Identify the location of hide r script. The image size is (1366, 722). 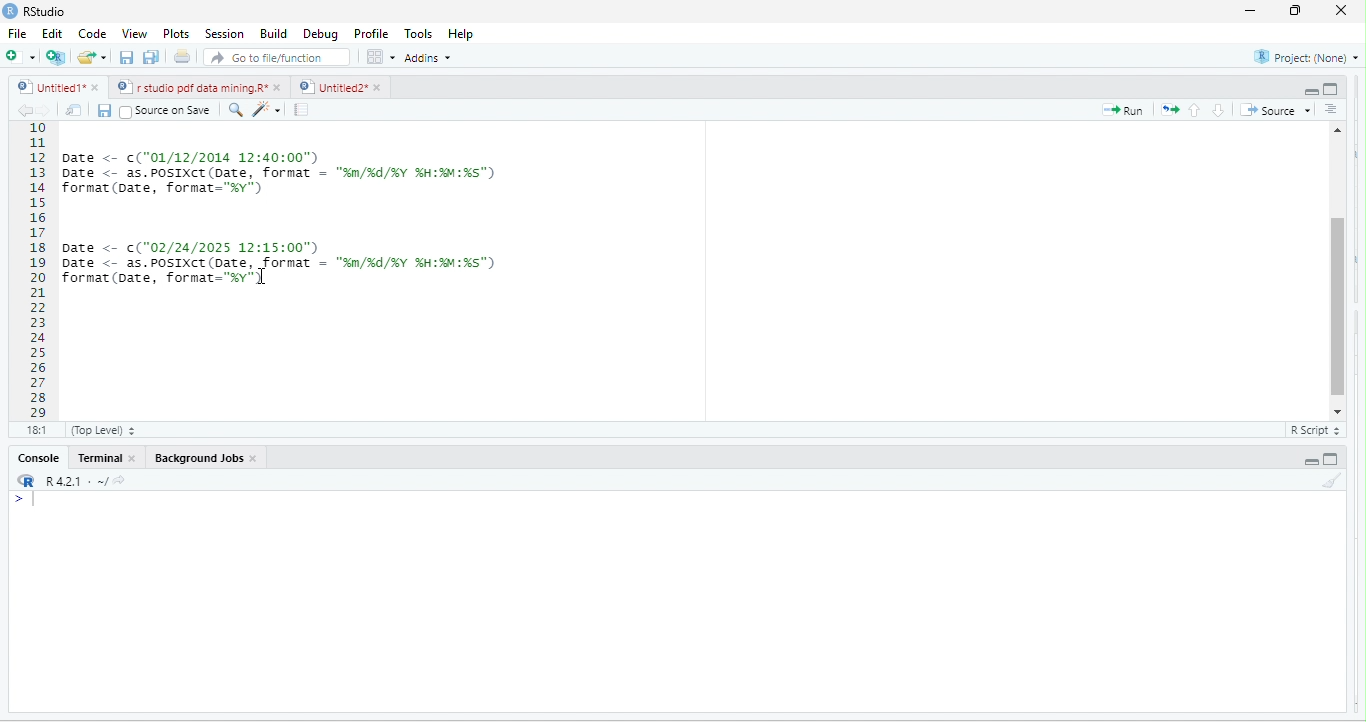
(1308, 86).